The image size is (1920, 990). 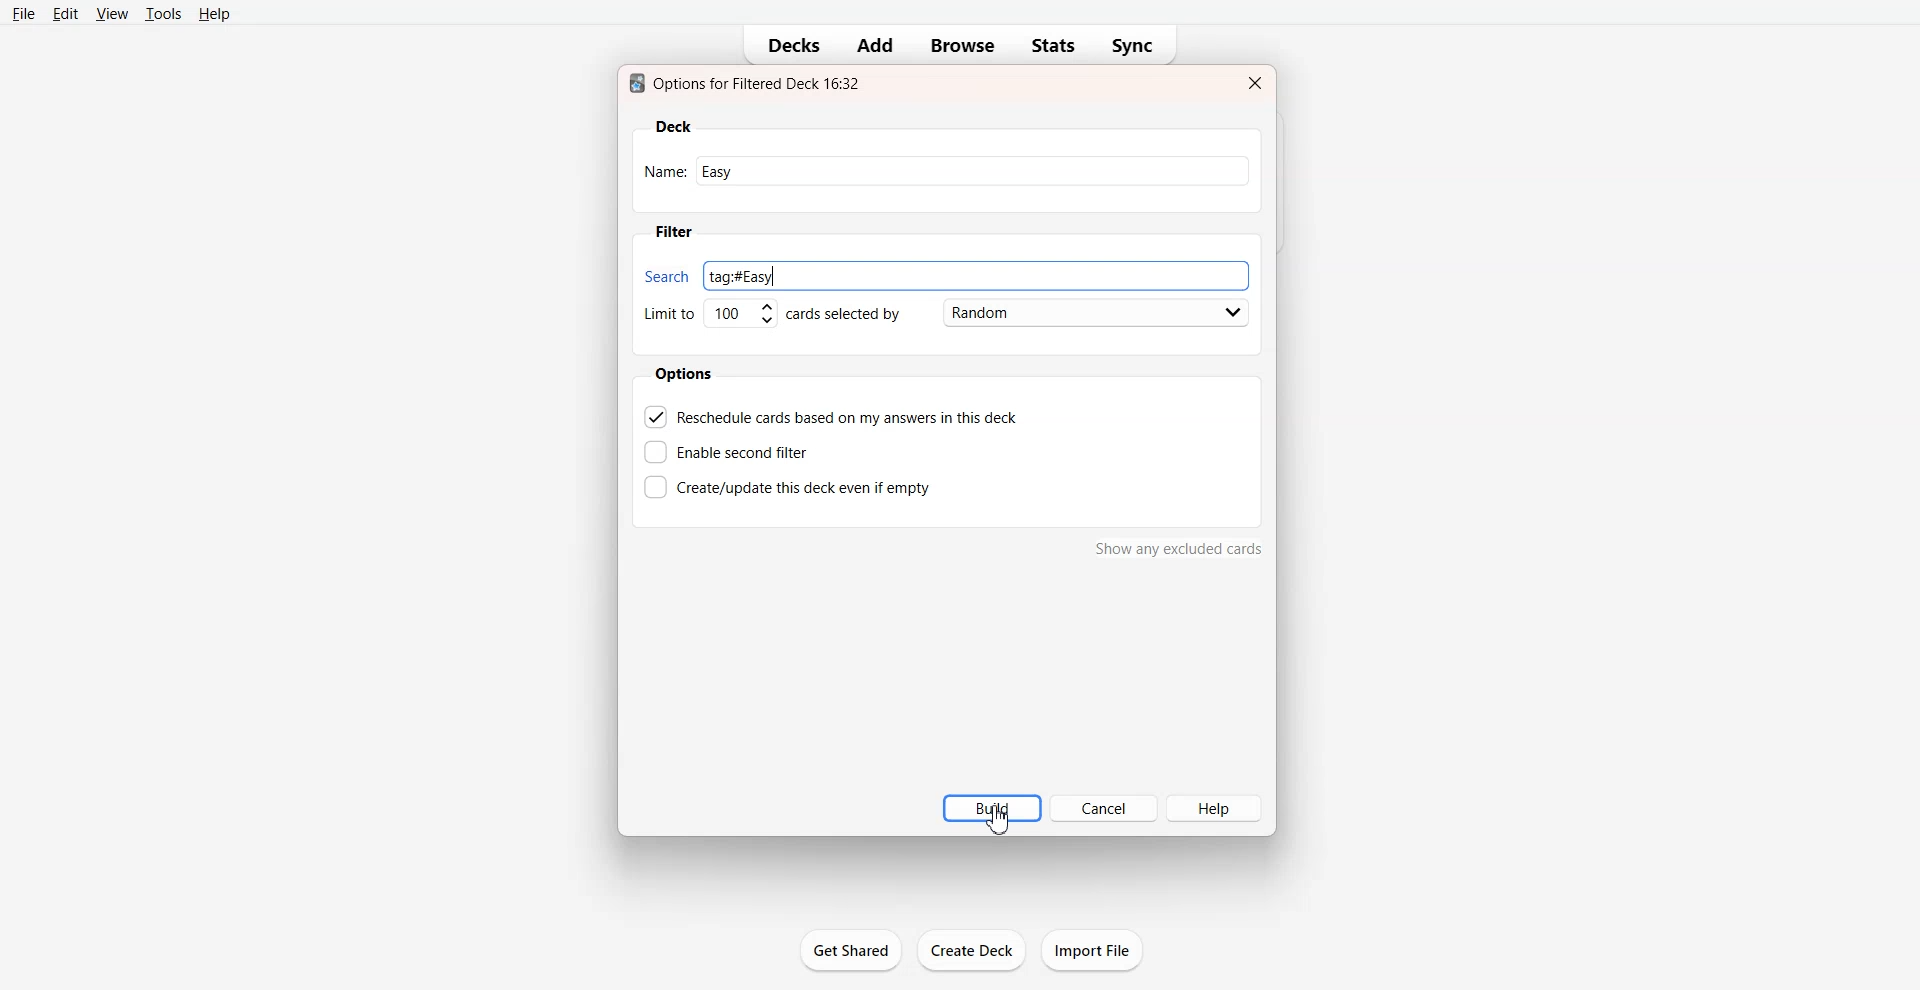 What do you see at coordinates (1100, 949) in the screenshot?
I see `import file` at bounding box center [1100, 949].